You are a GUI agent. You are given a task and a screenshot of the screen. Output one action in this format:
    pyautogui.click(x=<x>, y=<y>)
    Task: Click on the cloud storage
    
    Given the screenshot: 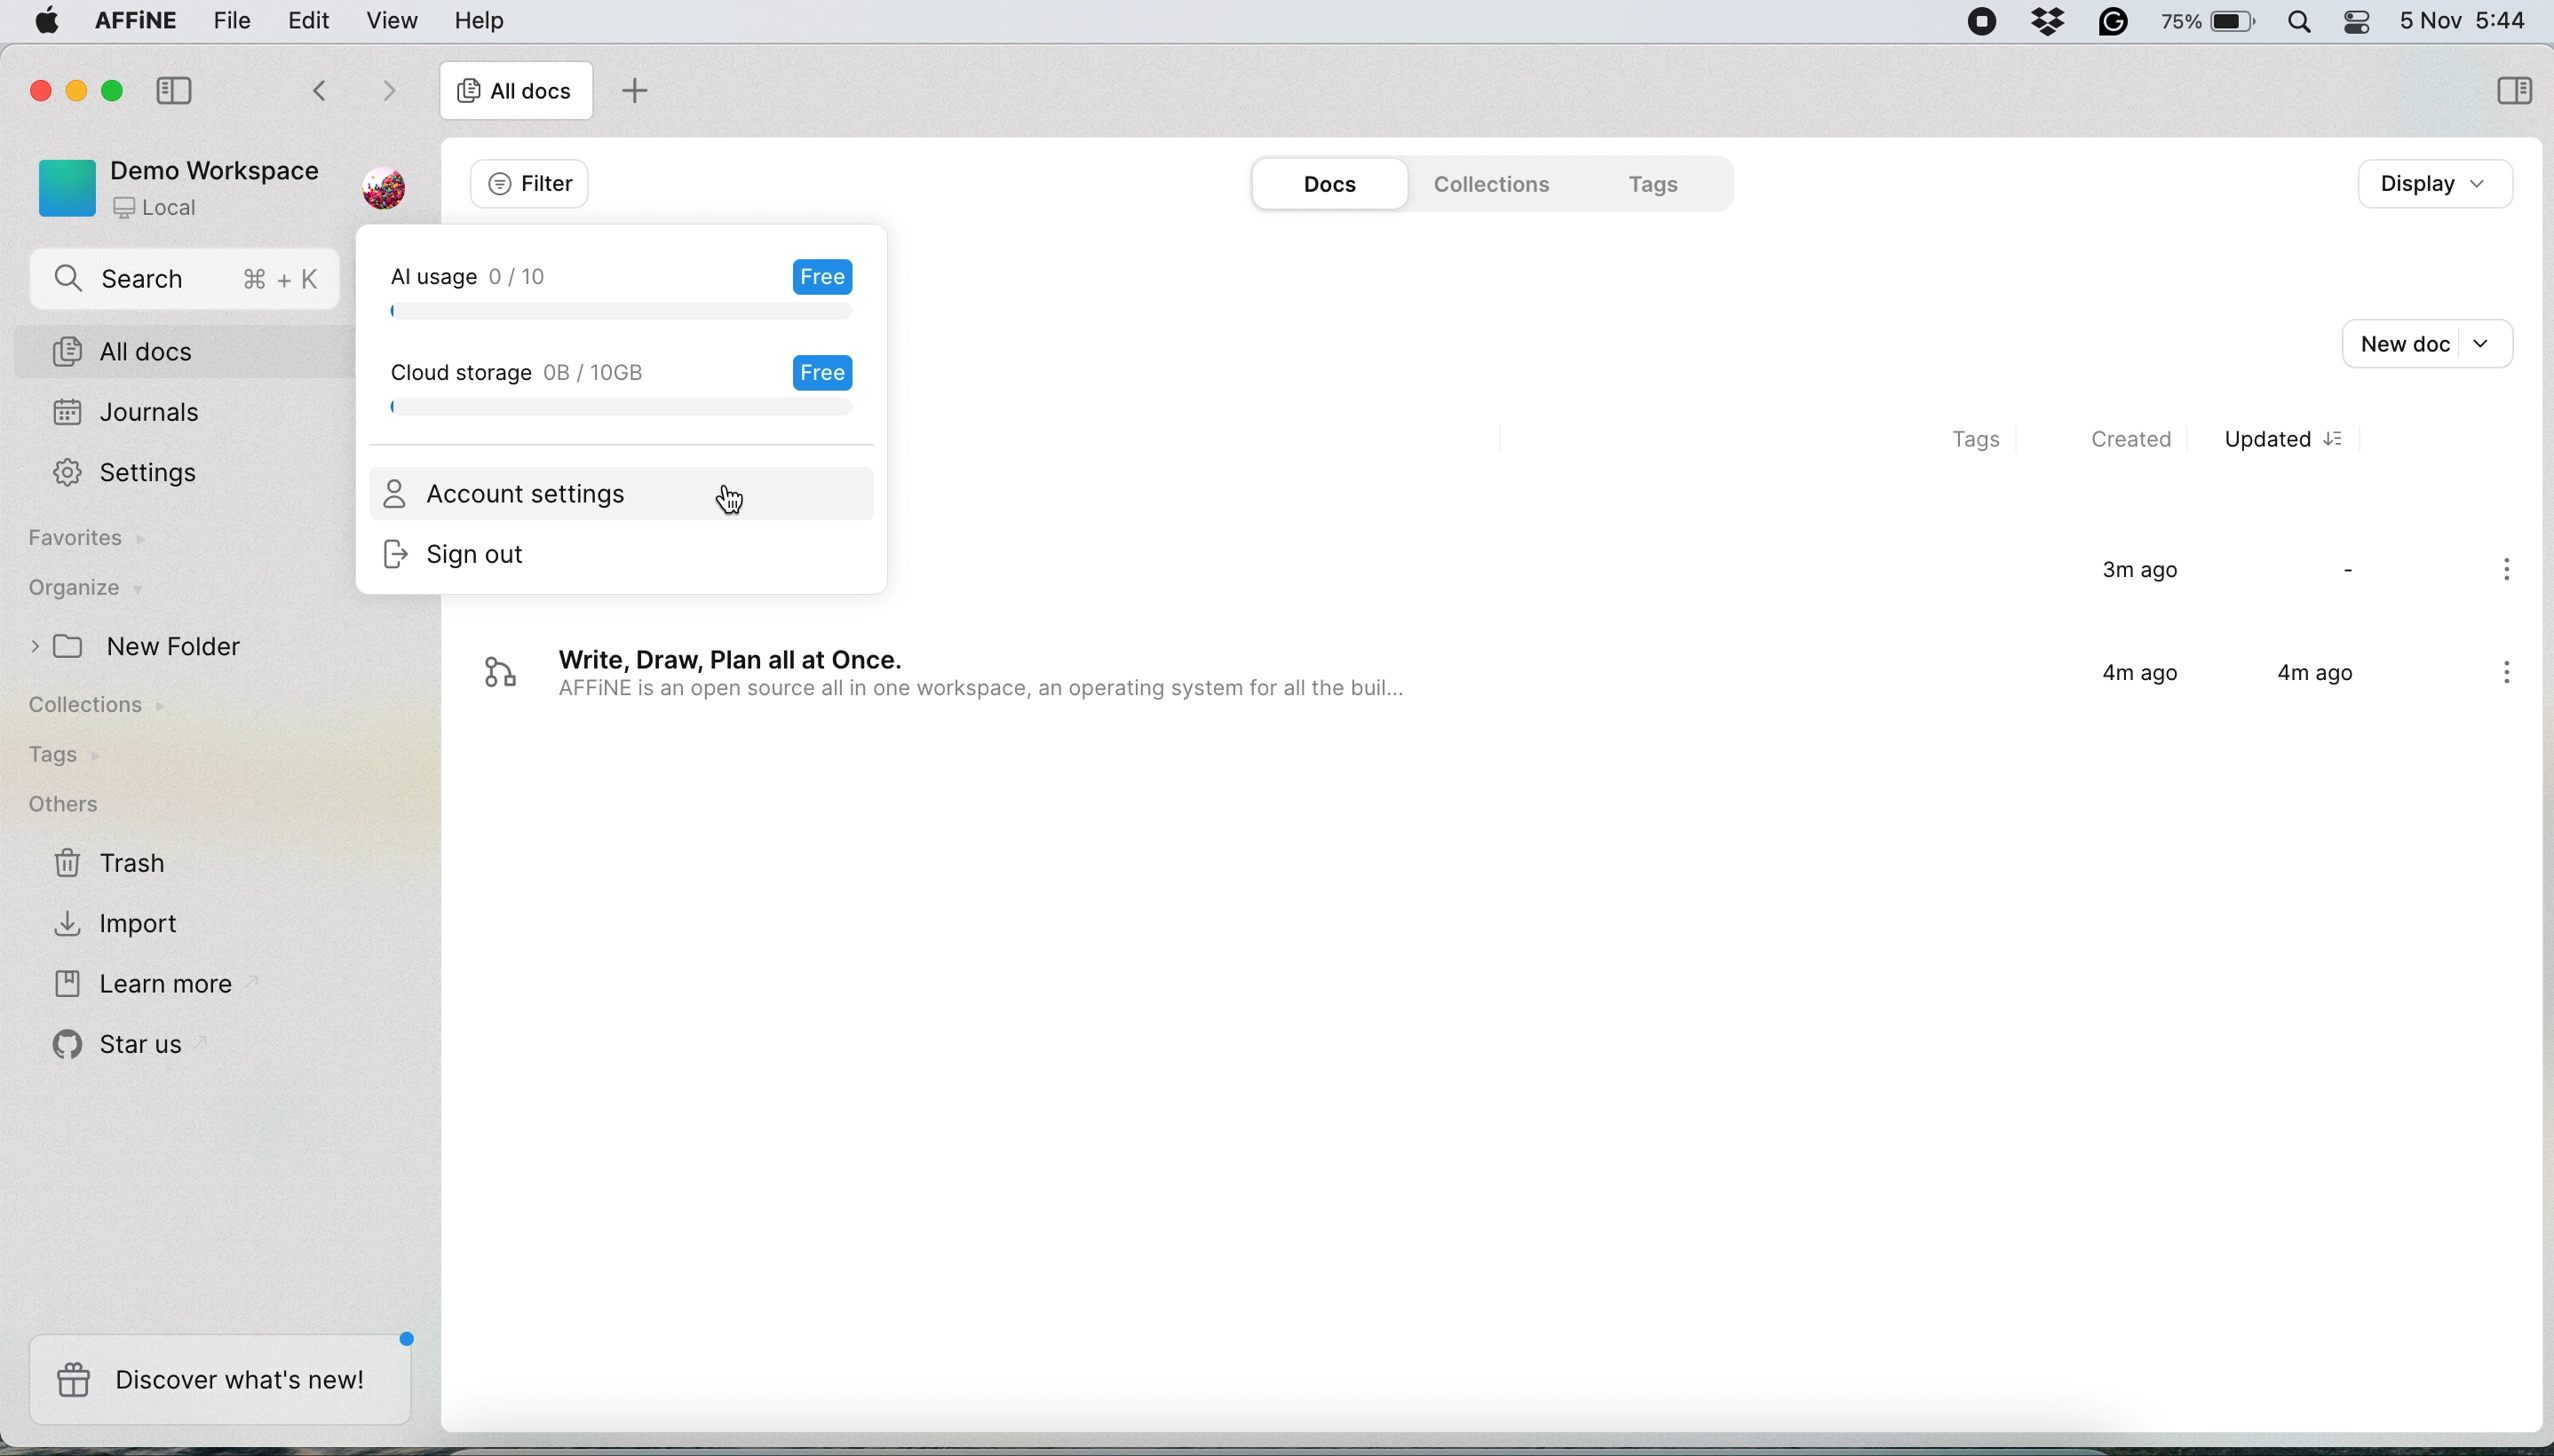 What is the action you would take?
    pyautogui.click(x=625, y=385)
    